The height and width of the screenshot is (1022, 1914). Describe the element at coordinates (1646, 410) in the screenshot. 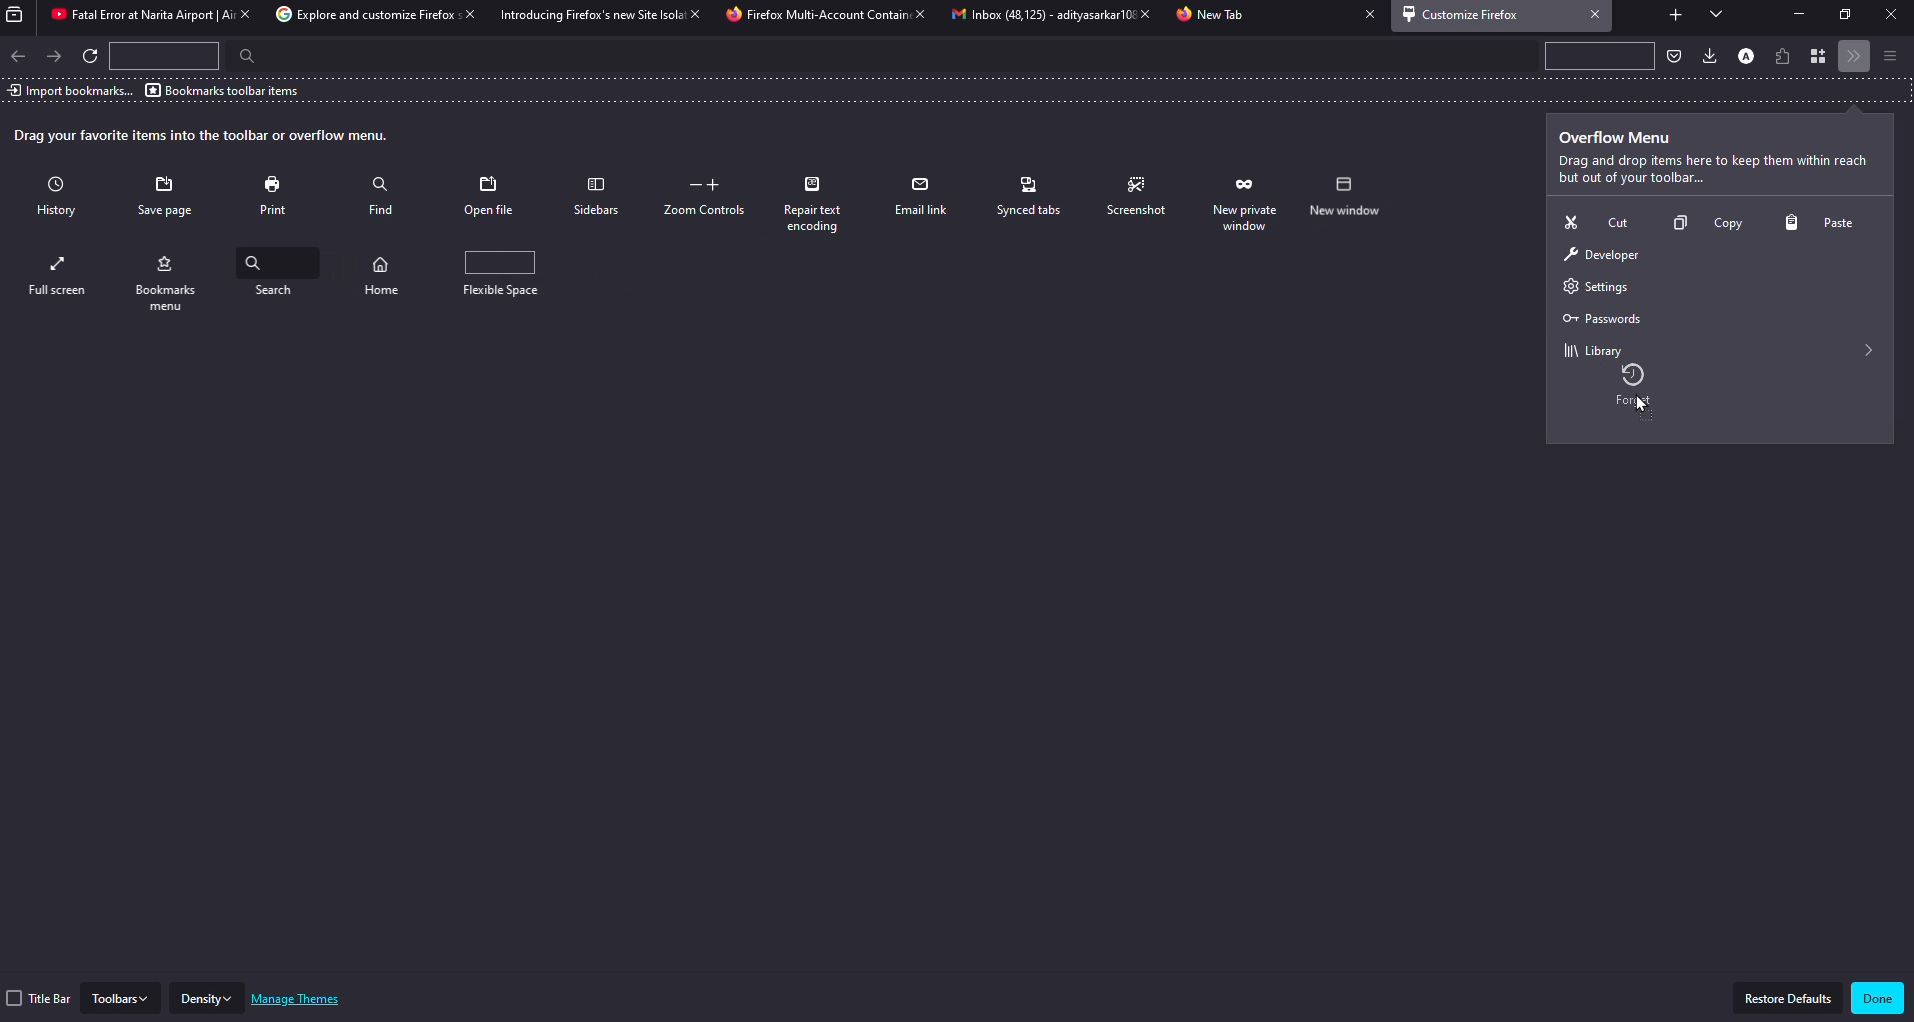

I see `cursor` at that location.